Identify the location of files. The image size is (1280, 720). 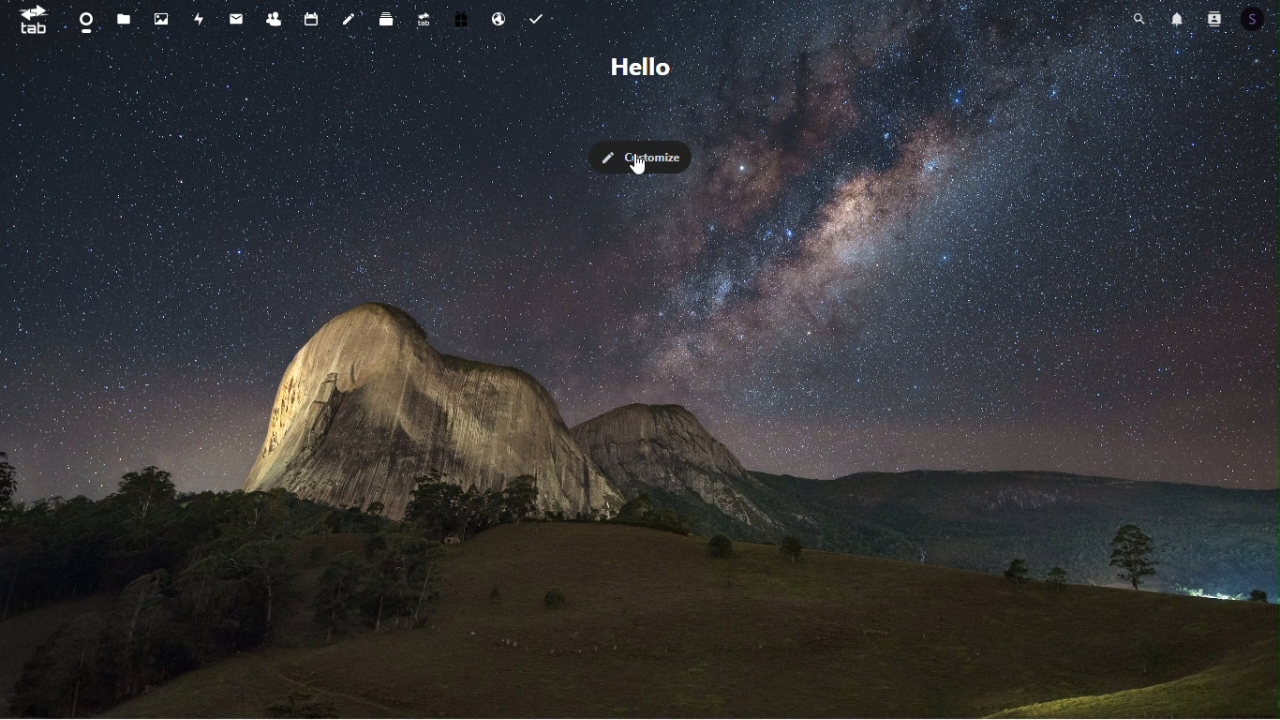
(123, 19).